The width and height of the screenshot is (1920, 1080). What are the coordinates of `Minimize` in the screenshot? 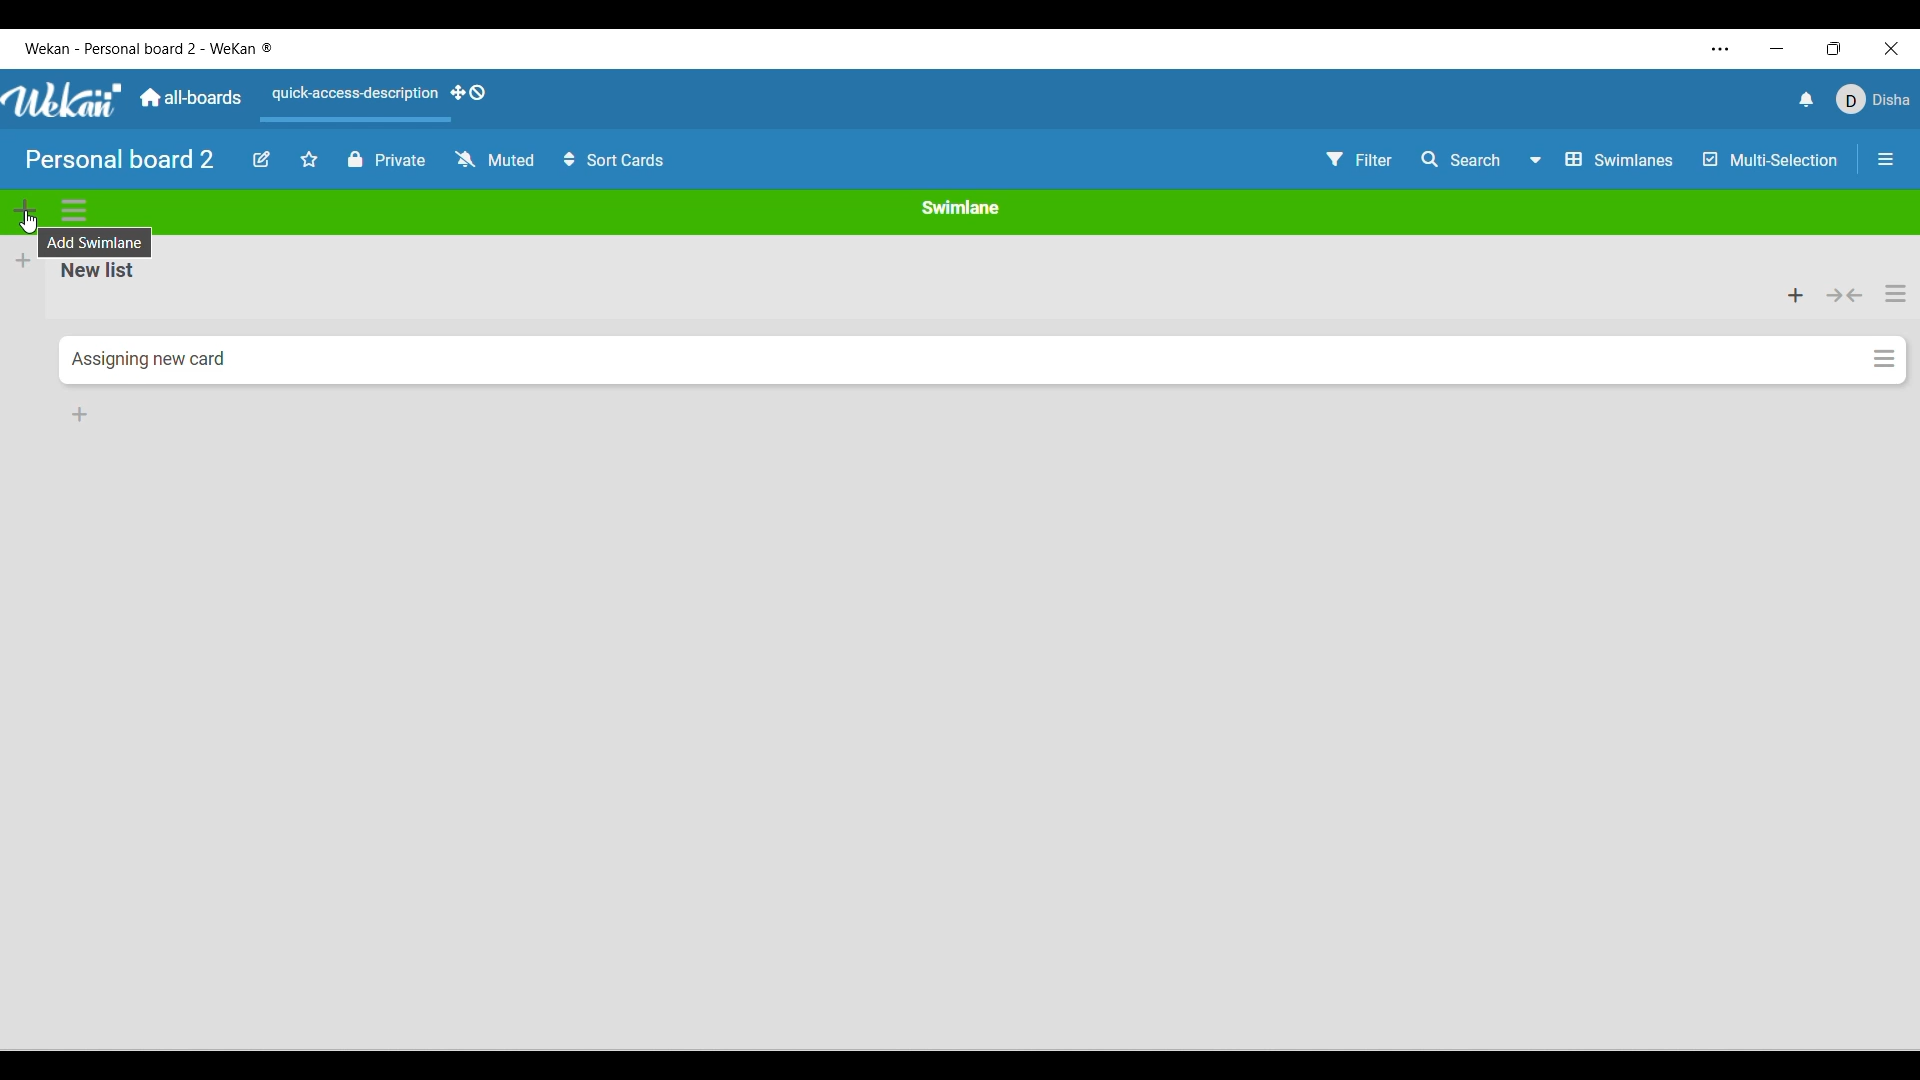 It's located at (1777, 49).